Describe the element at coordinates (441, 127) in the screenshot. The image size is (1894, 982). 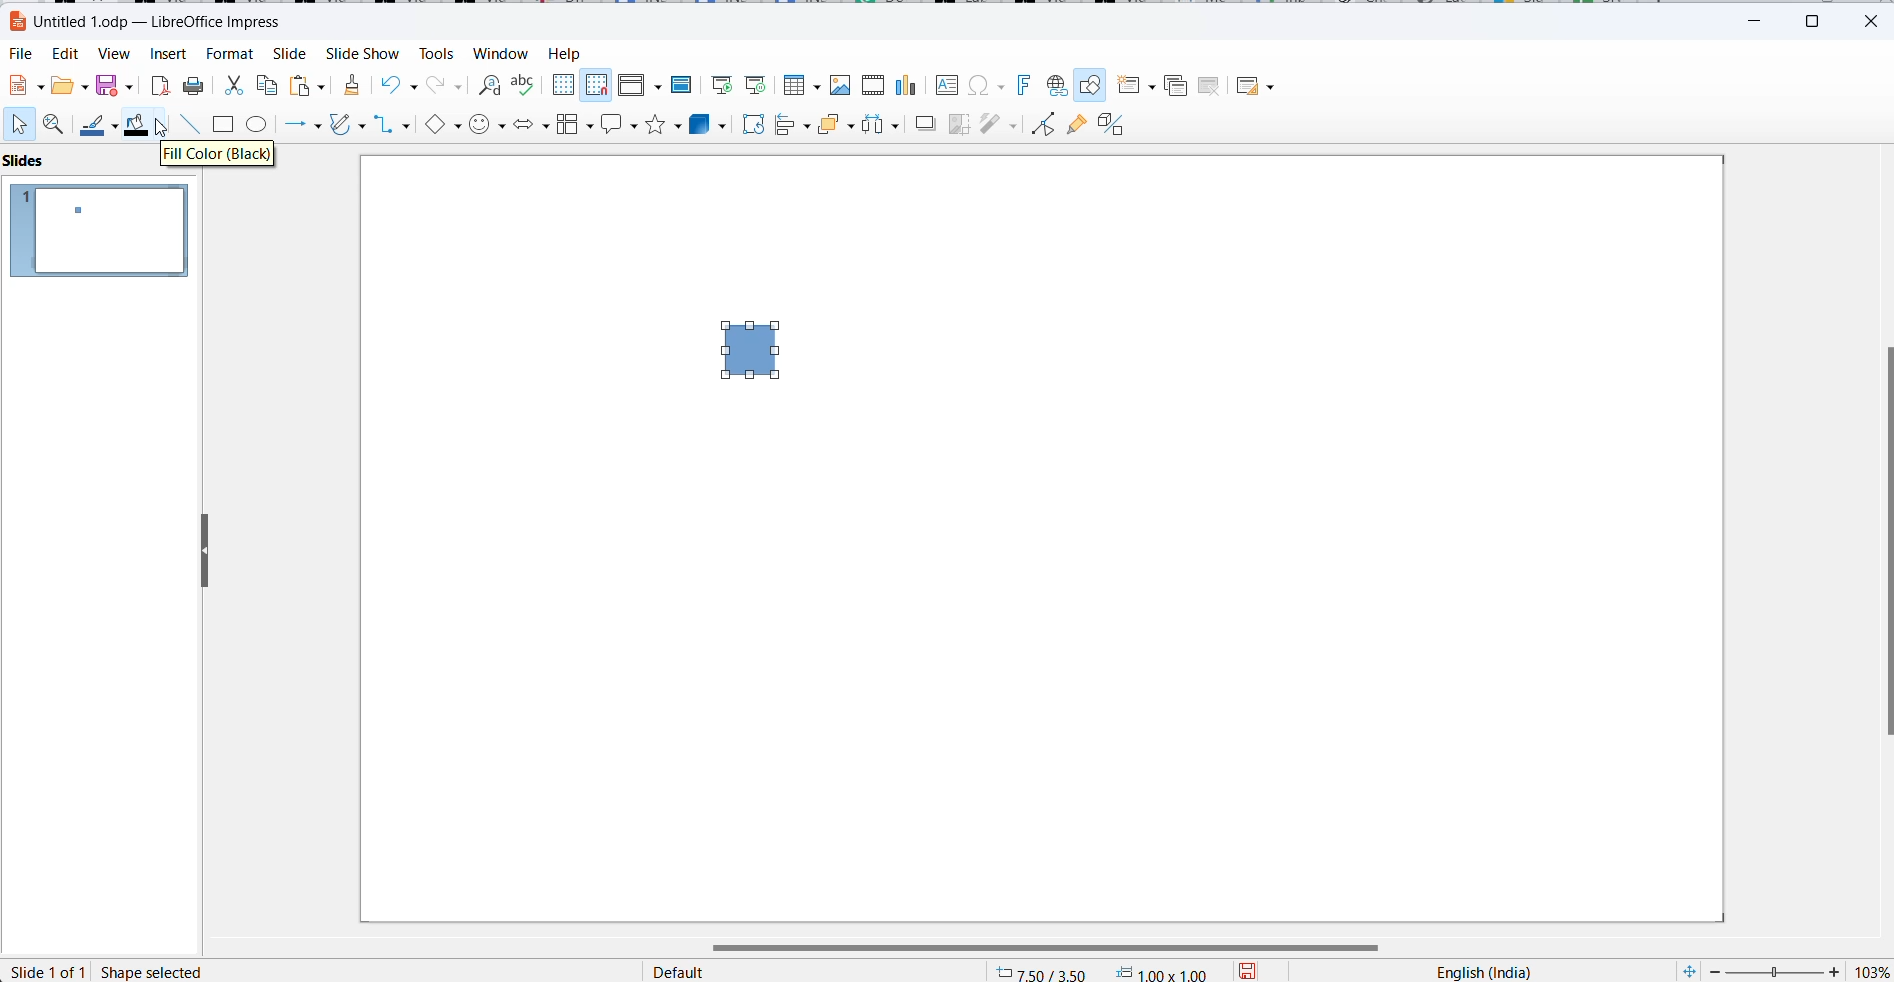
I see `basic shapes` at that location.